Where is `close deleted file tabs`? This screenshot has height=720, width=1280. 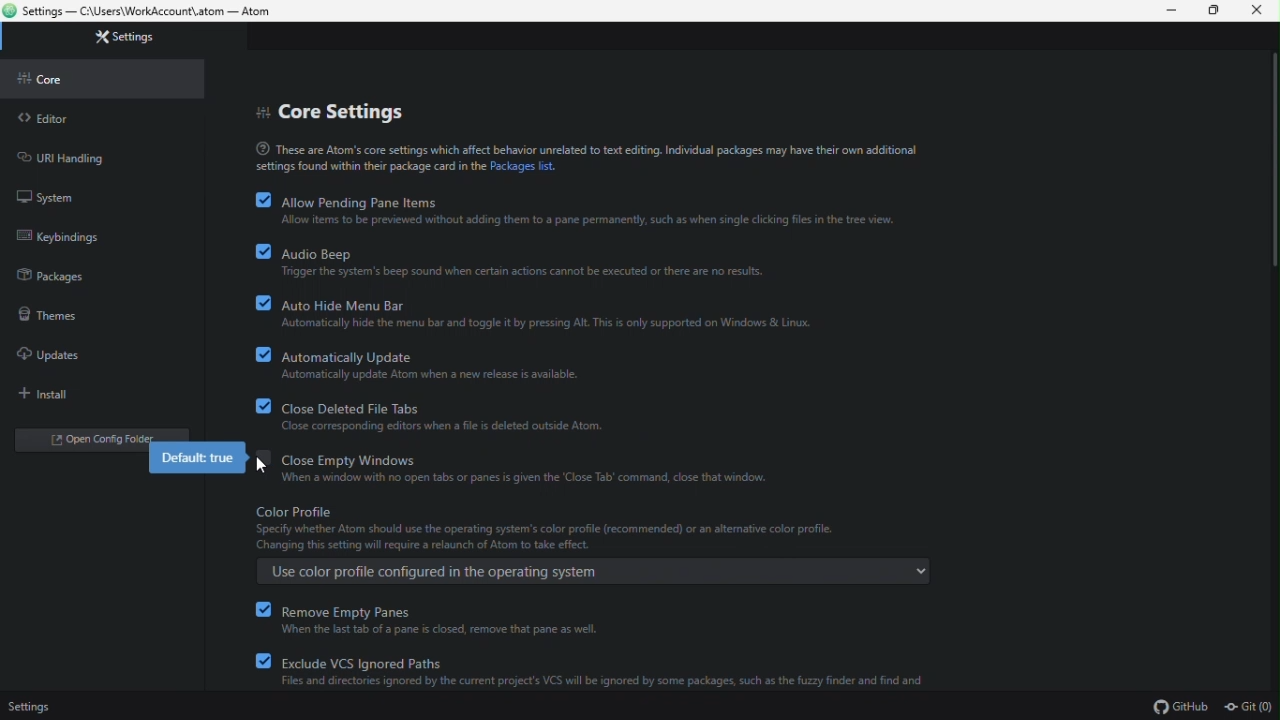
close deleted file tabs is located at coordinates (443, 417).